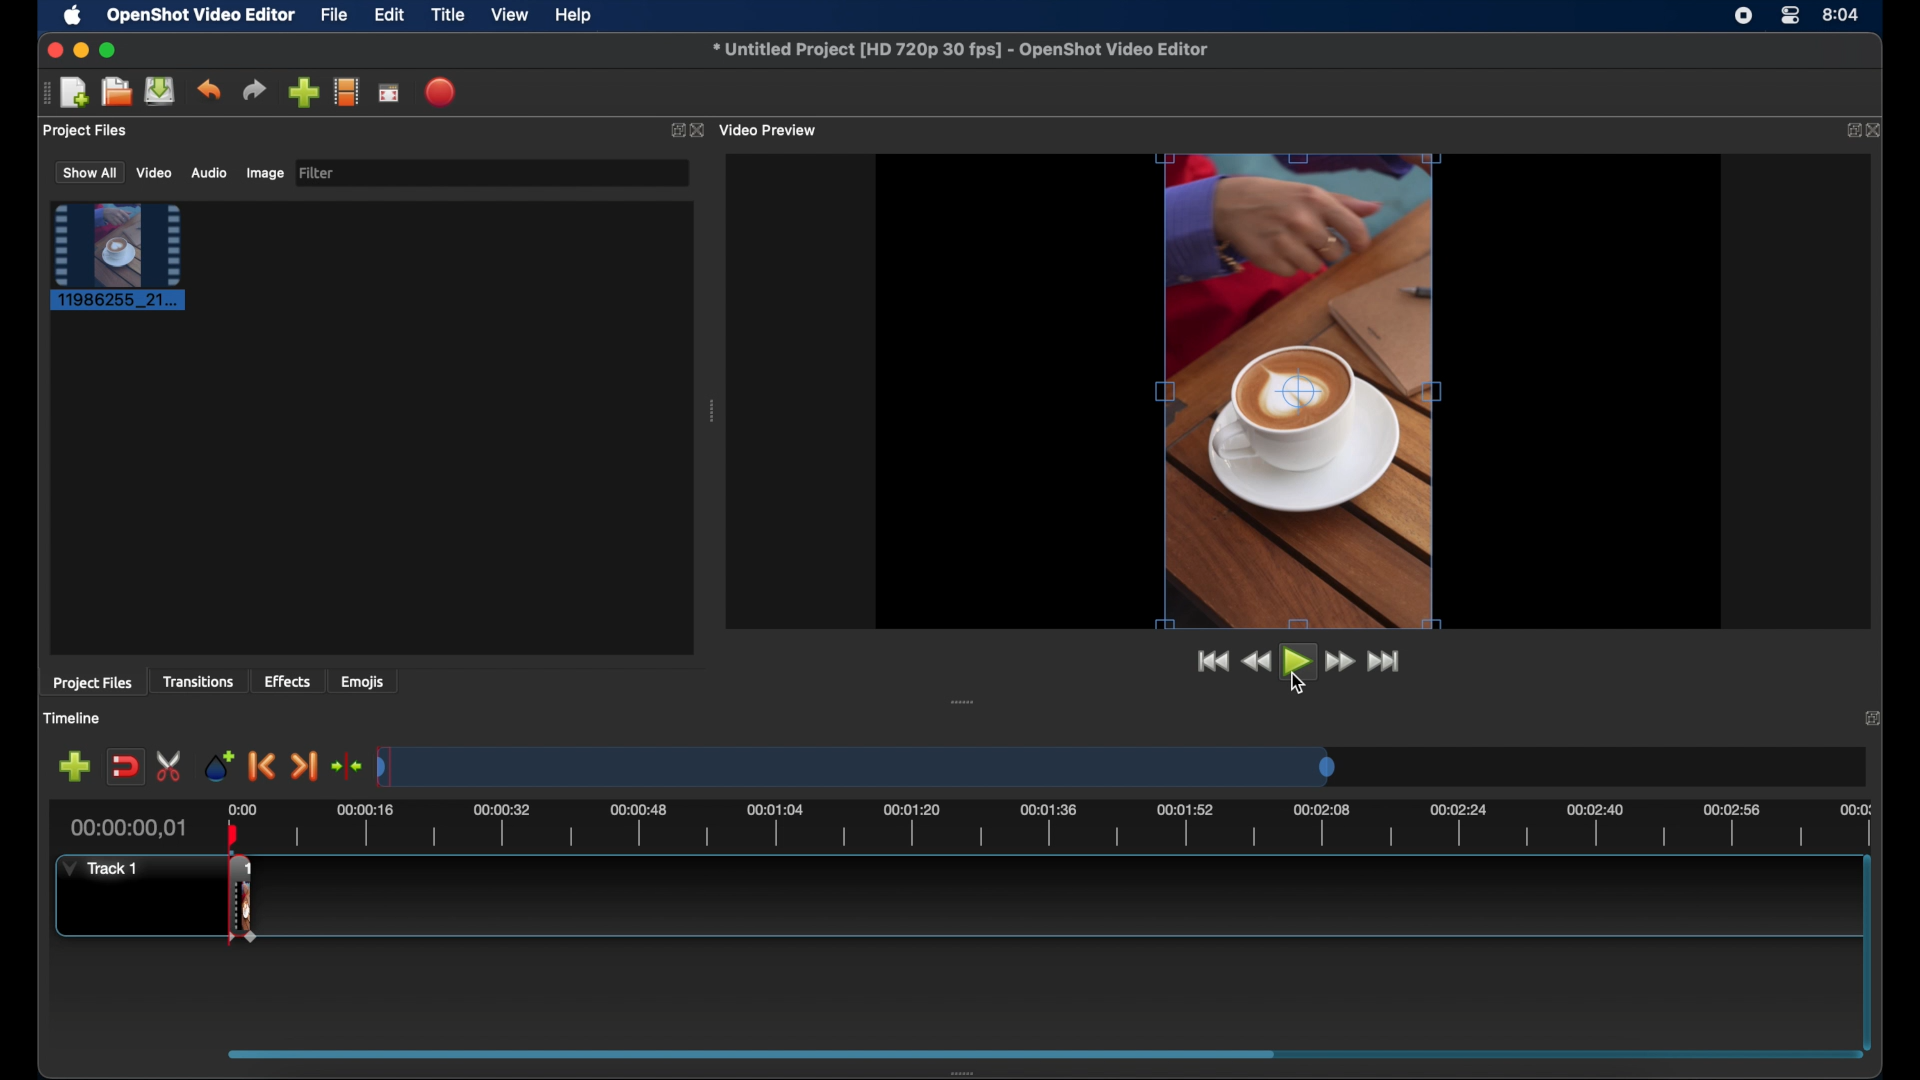 This screenshot has width=1920, height=1080. Describe the element at coordinates (964, 701) in the screenshot. I see `drag handle` at that location.